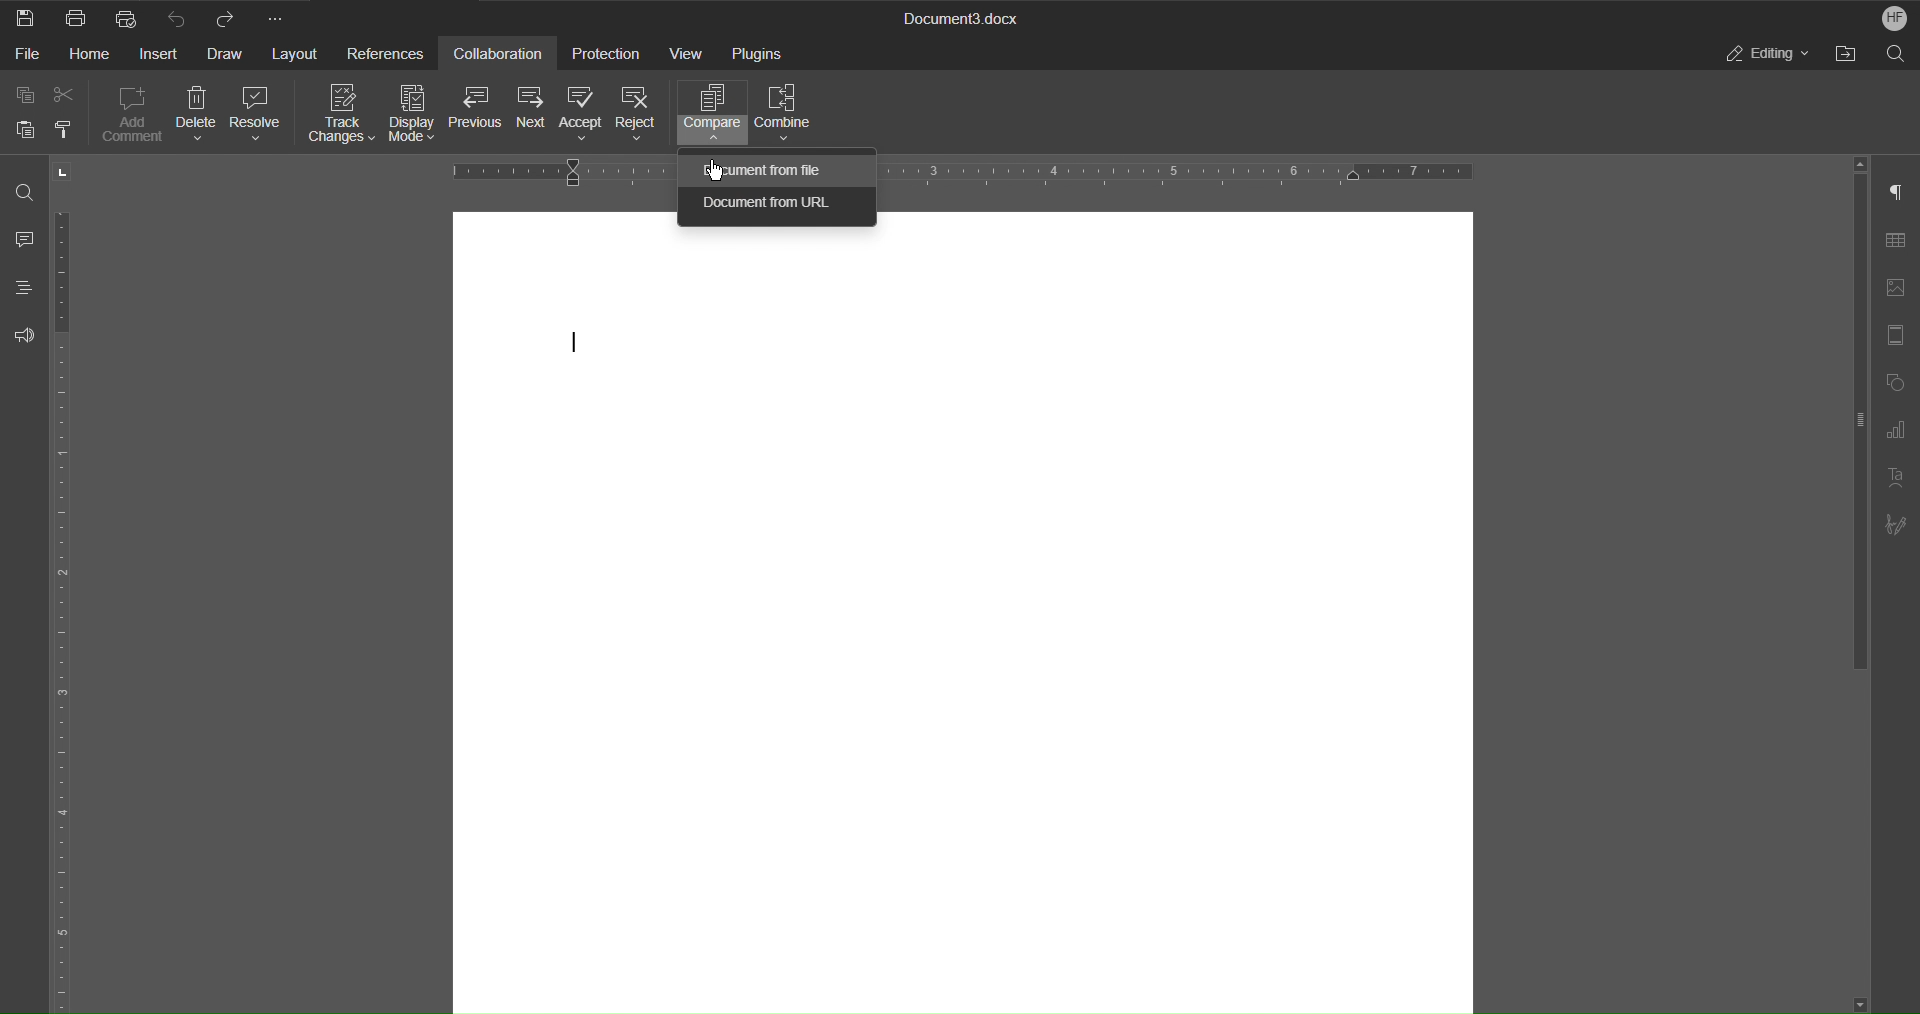 This screenshot has height=1014, width=1920. Describe the element at coordinates (67, 172) in the screenshot. I see `Tab stop` at that location.